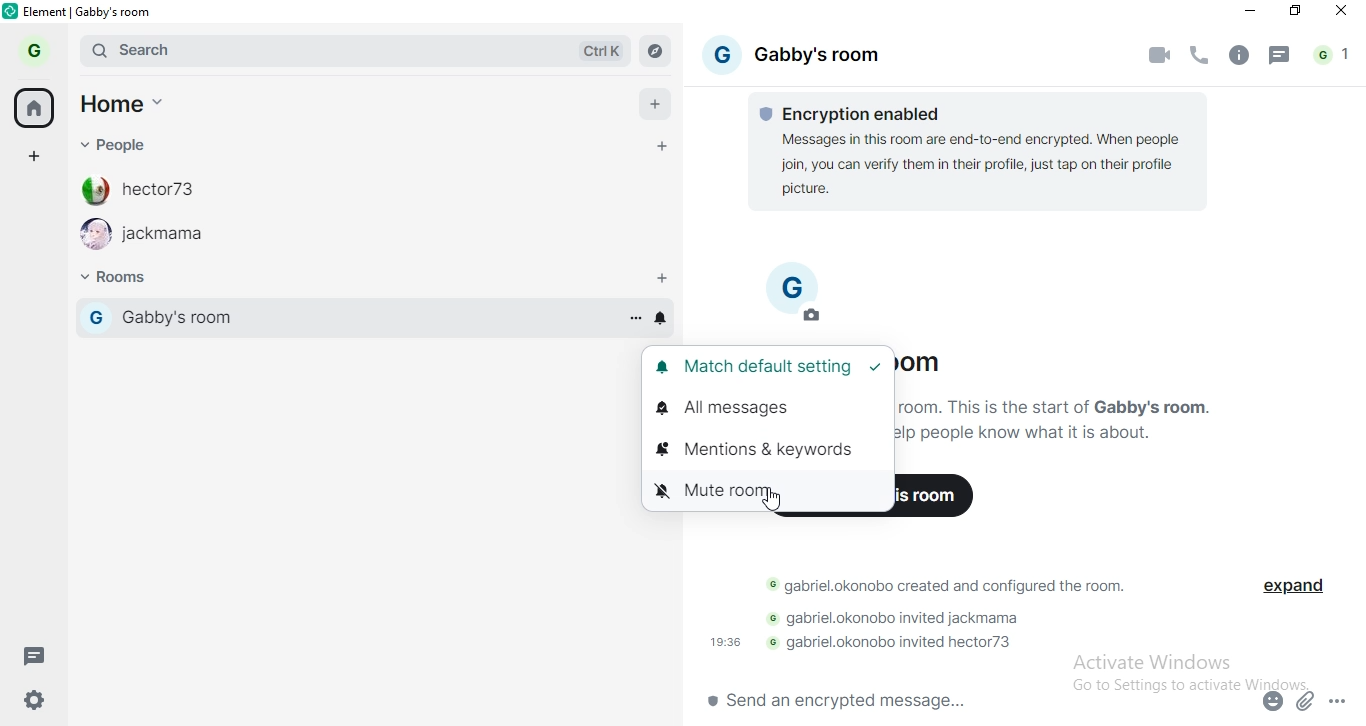  Describe the element at coordinates (1151, 58) in the screenshot. I see `video call` at that location.